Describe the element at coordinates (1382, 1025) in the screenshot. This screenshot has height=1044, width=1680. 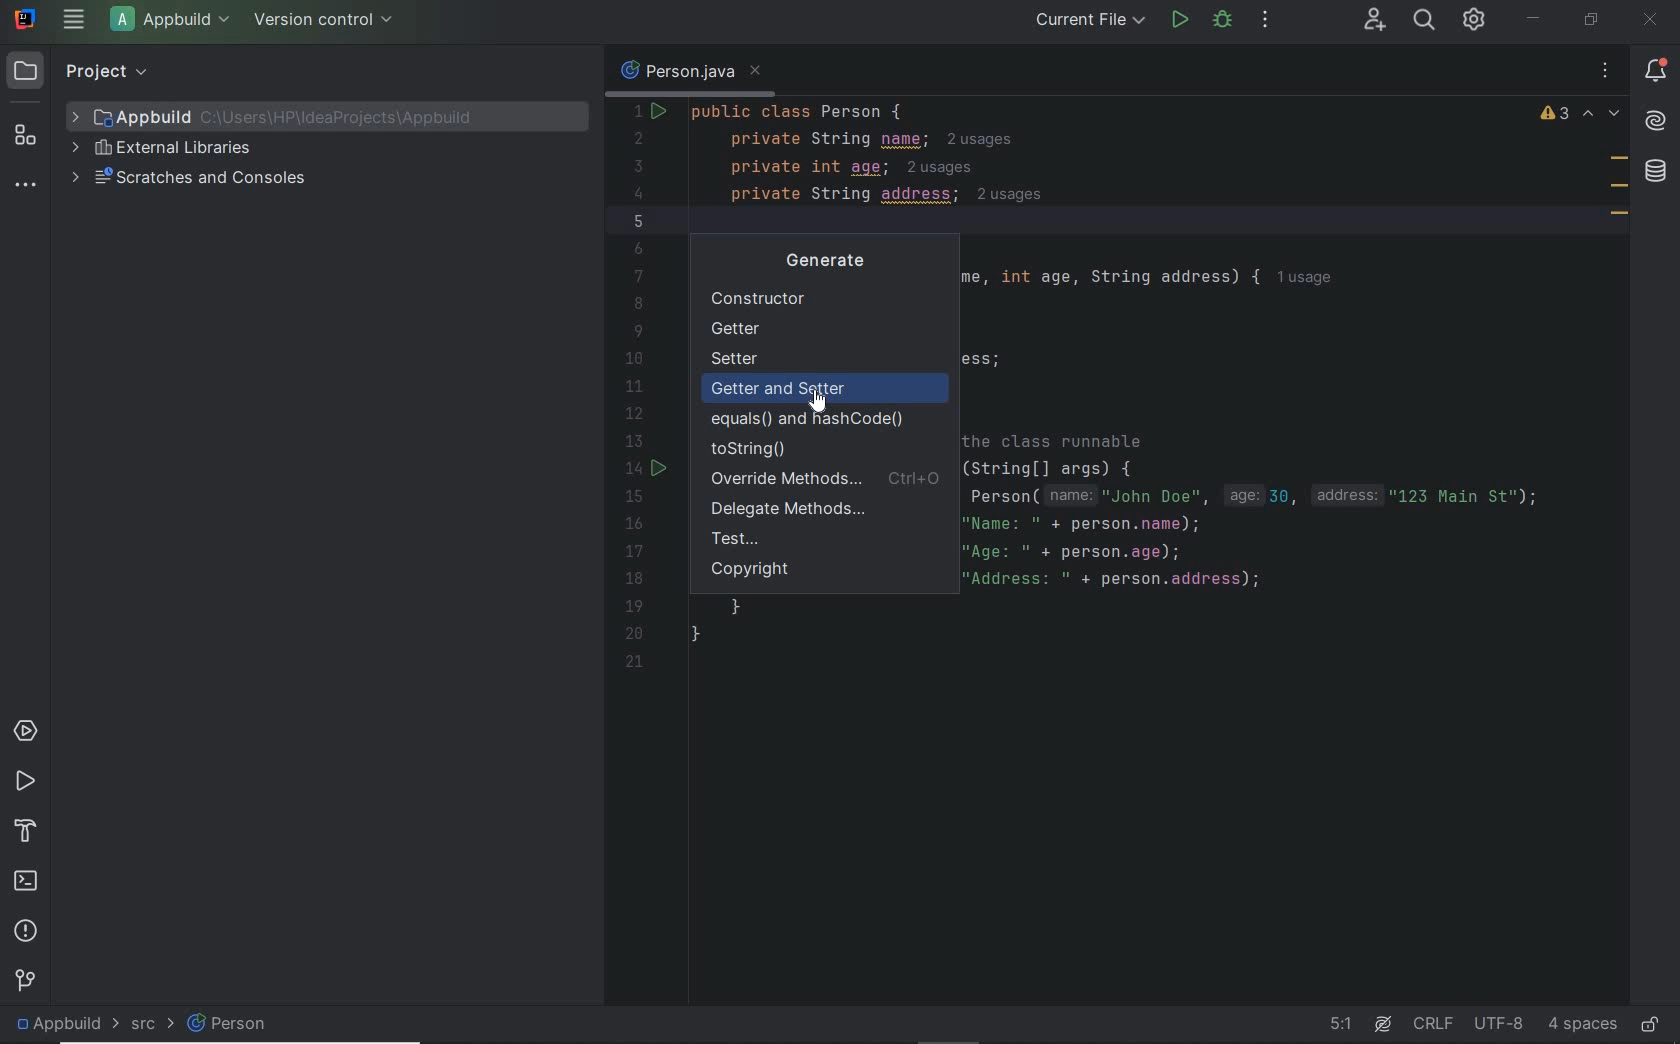
I see `AI Assistant` at that location.